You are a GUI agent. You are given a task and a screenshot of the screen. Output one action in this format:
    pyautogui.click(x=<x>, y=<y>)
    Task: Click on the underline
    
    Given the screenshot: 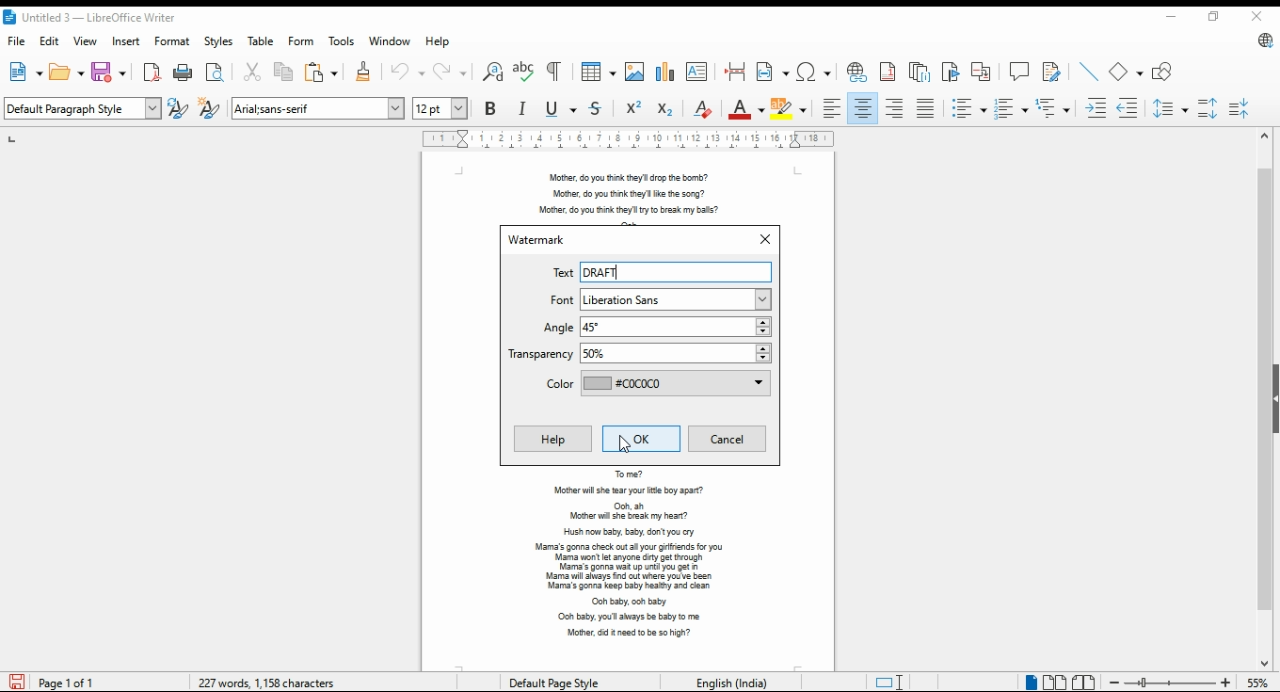 What is the action you would take?
    pyautogui.click(x=558, y=108)
    